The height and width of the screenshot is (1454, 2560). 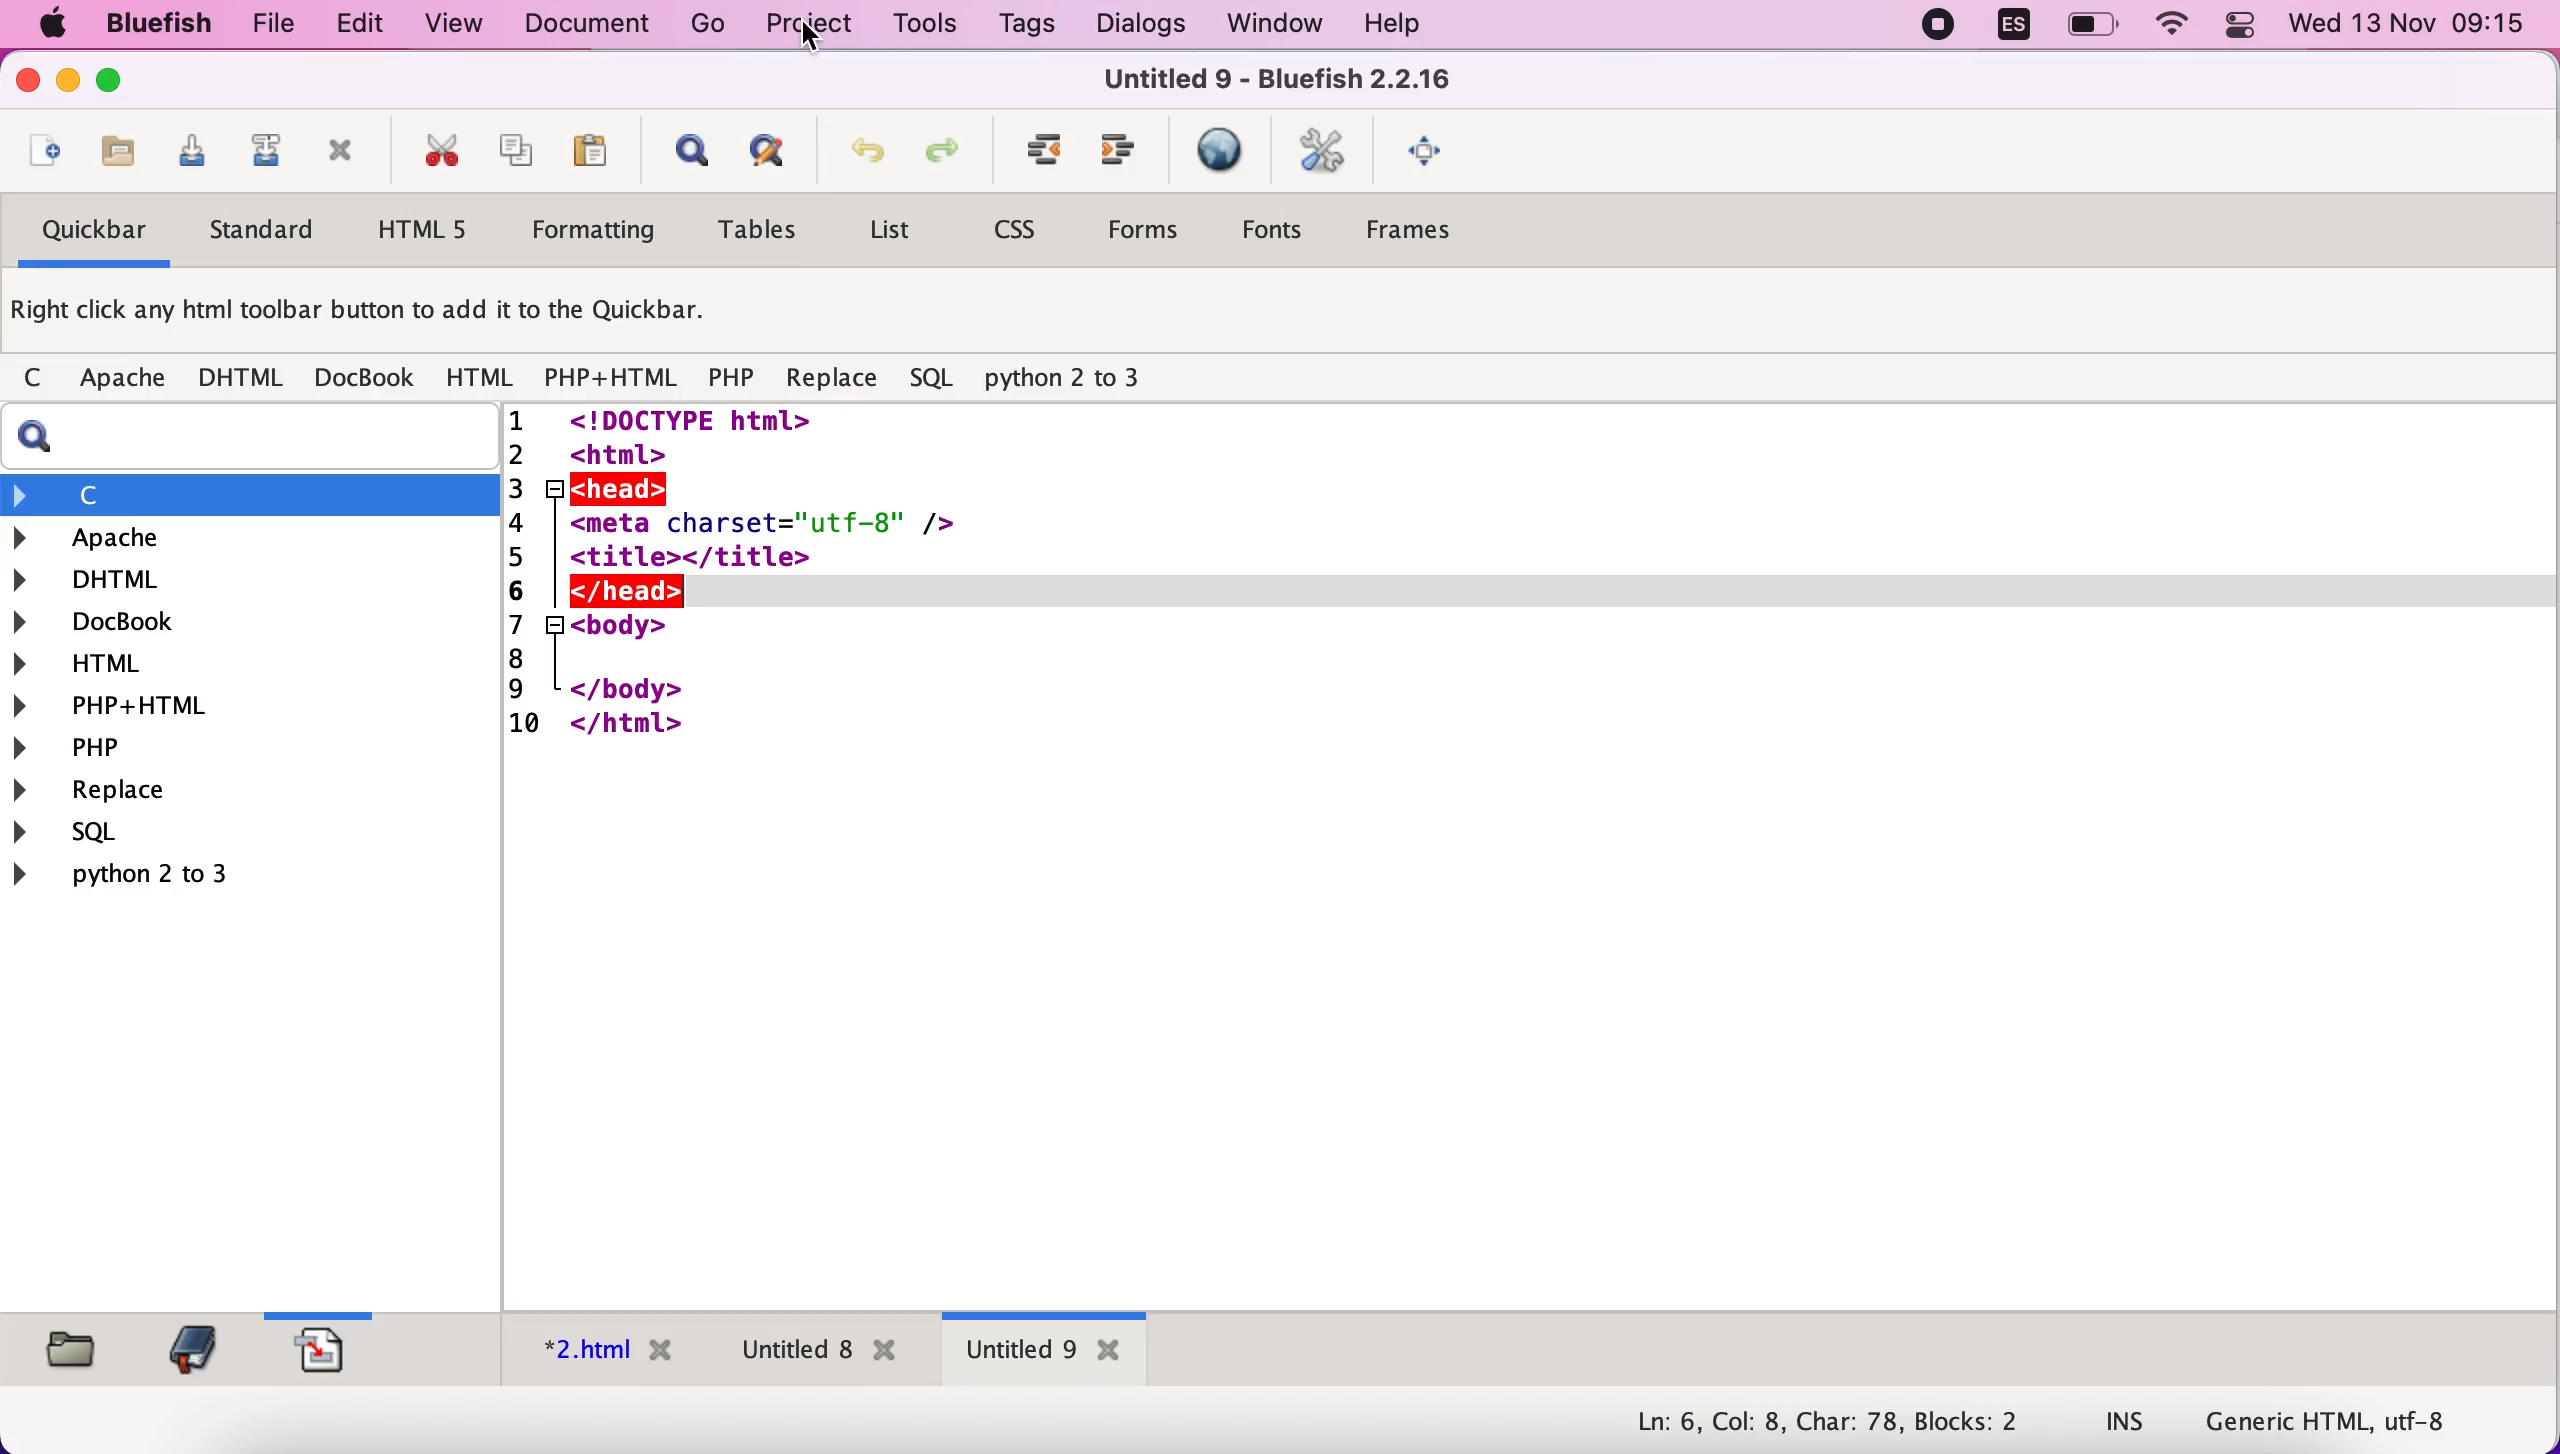 What do you see at coordinates (1282, 228) in the screenshot?
I see `fonts` at bounding box center [1282, 228].